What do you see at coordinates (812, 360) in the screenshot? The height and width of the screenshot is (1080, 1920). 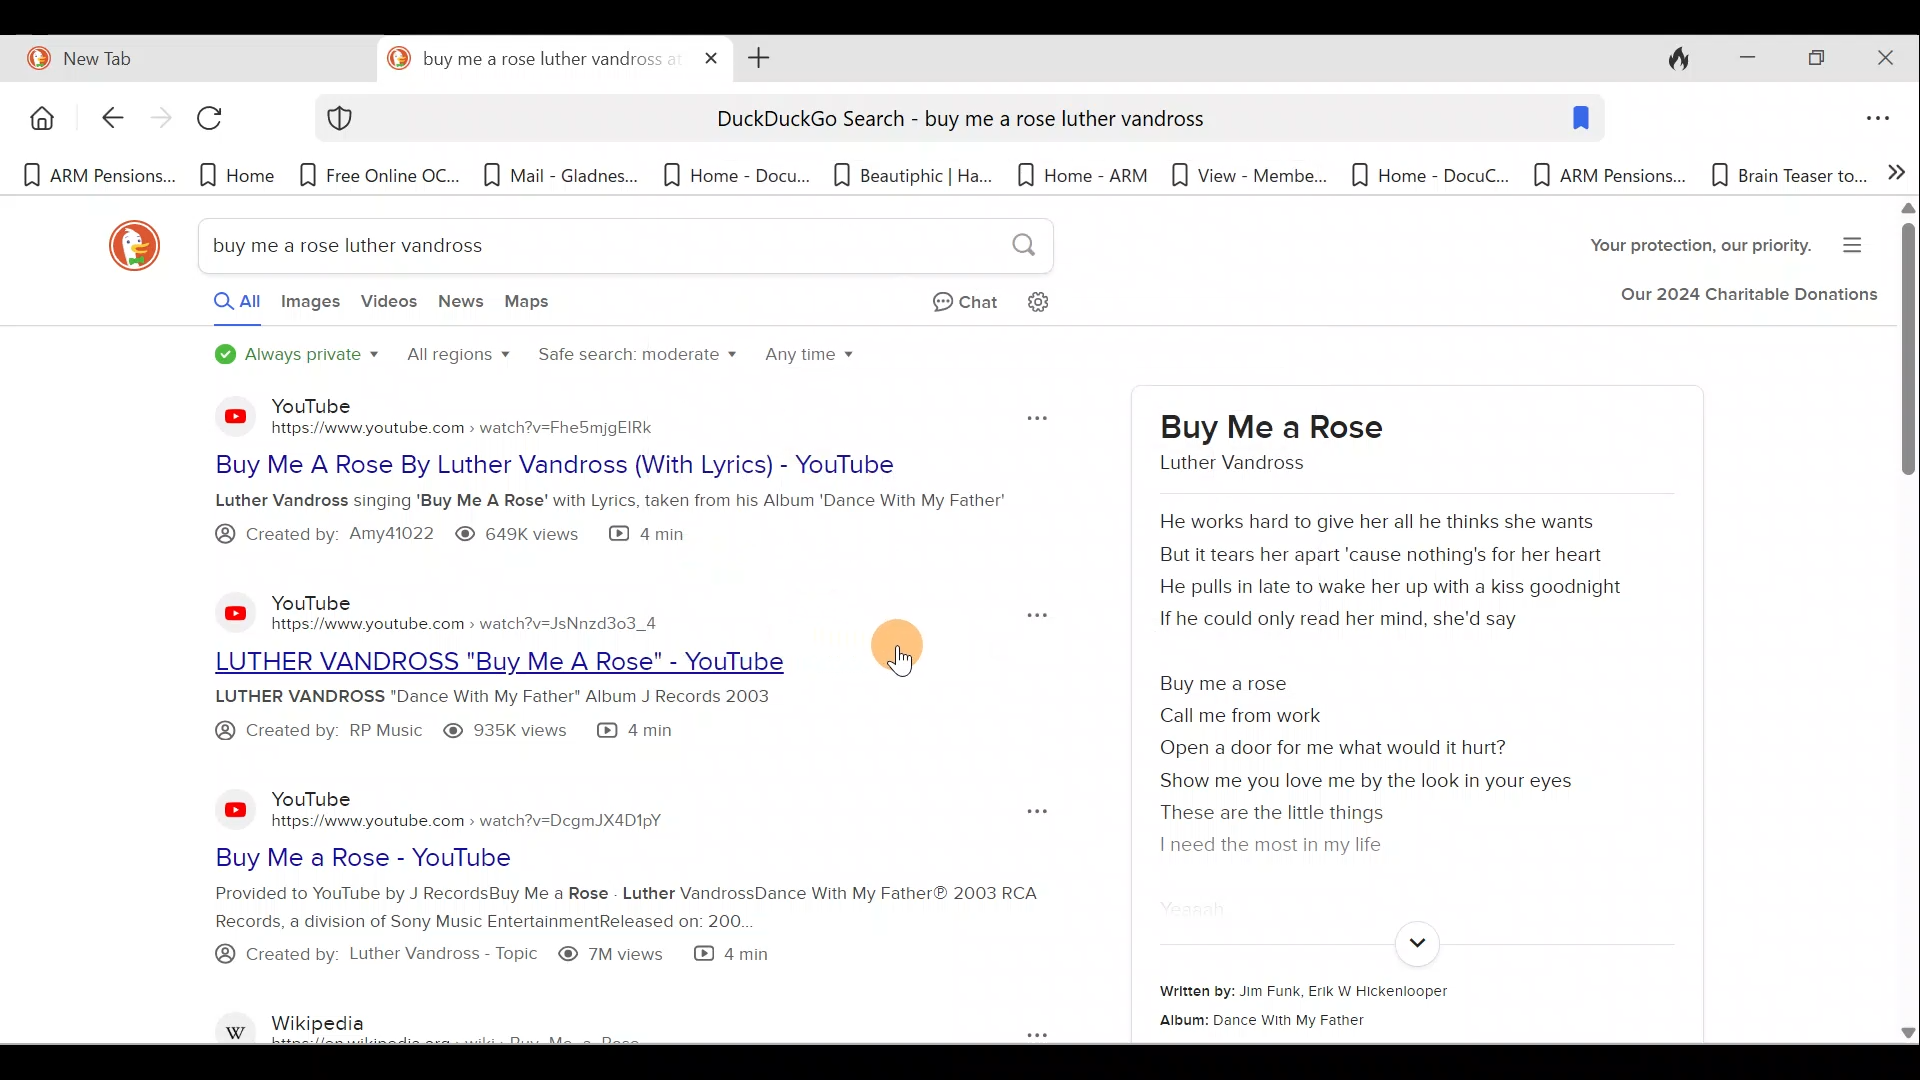 I see `Any time` at bounding box center [812, 360].